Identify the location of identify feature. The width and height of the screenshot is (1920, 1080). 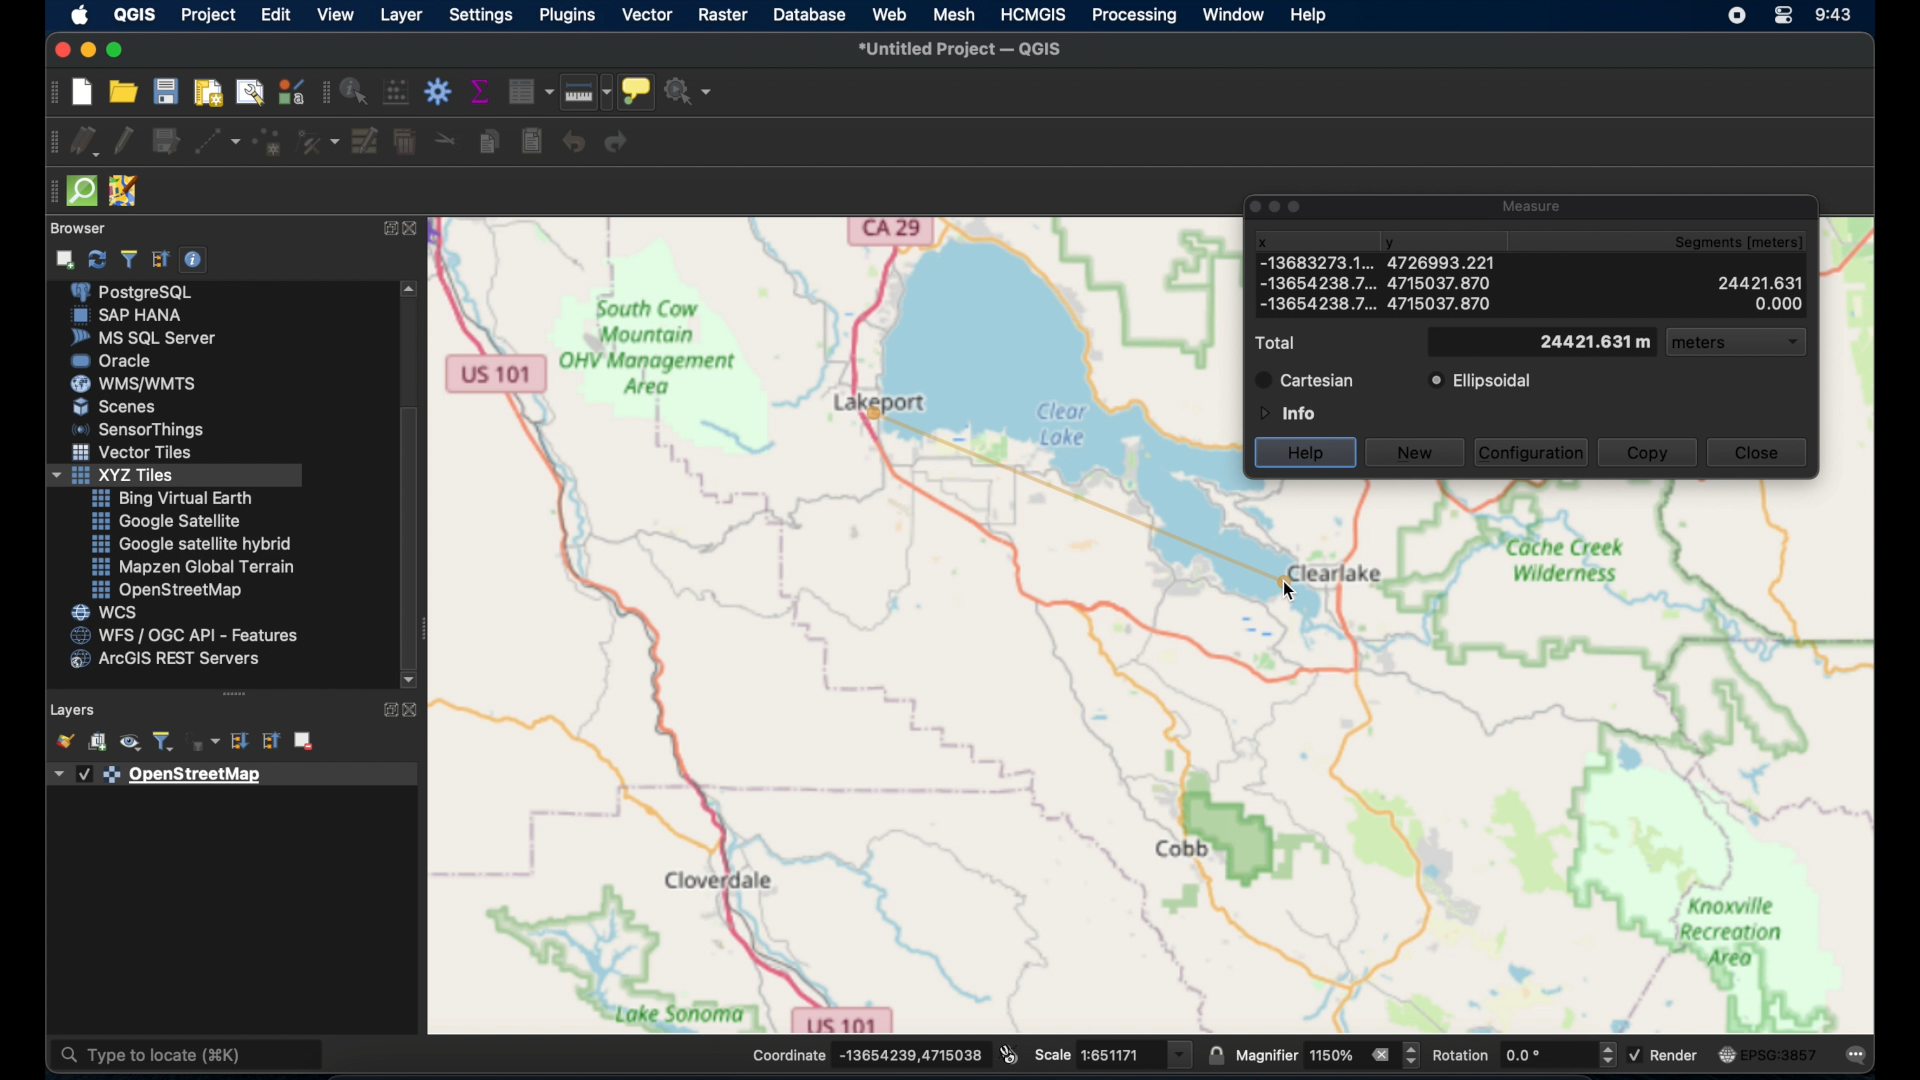
(353, 91).